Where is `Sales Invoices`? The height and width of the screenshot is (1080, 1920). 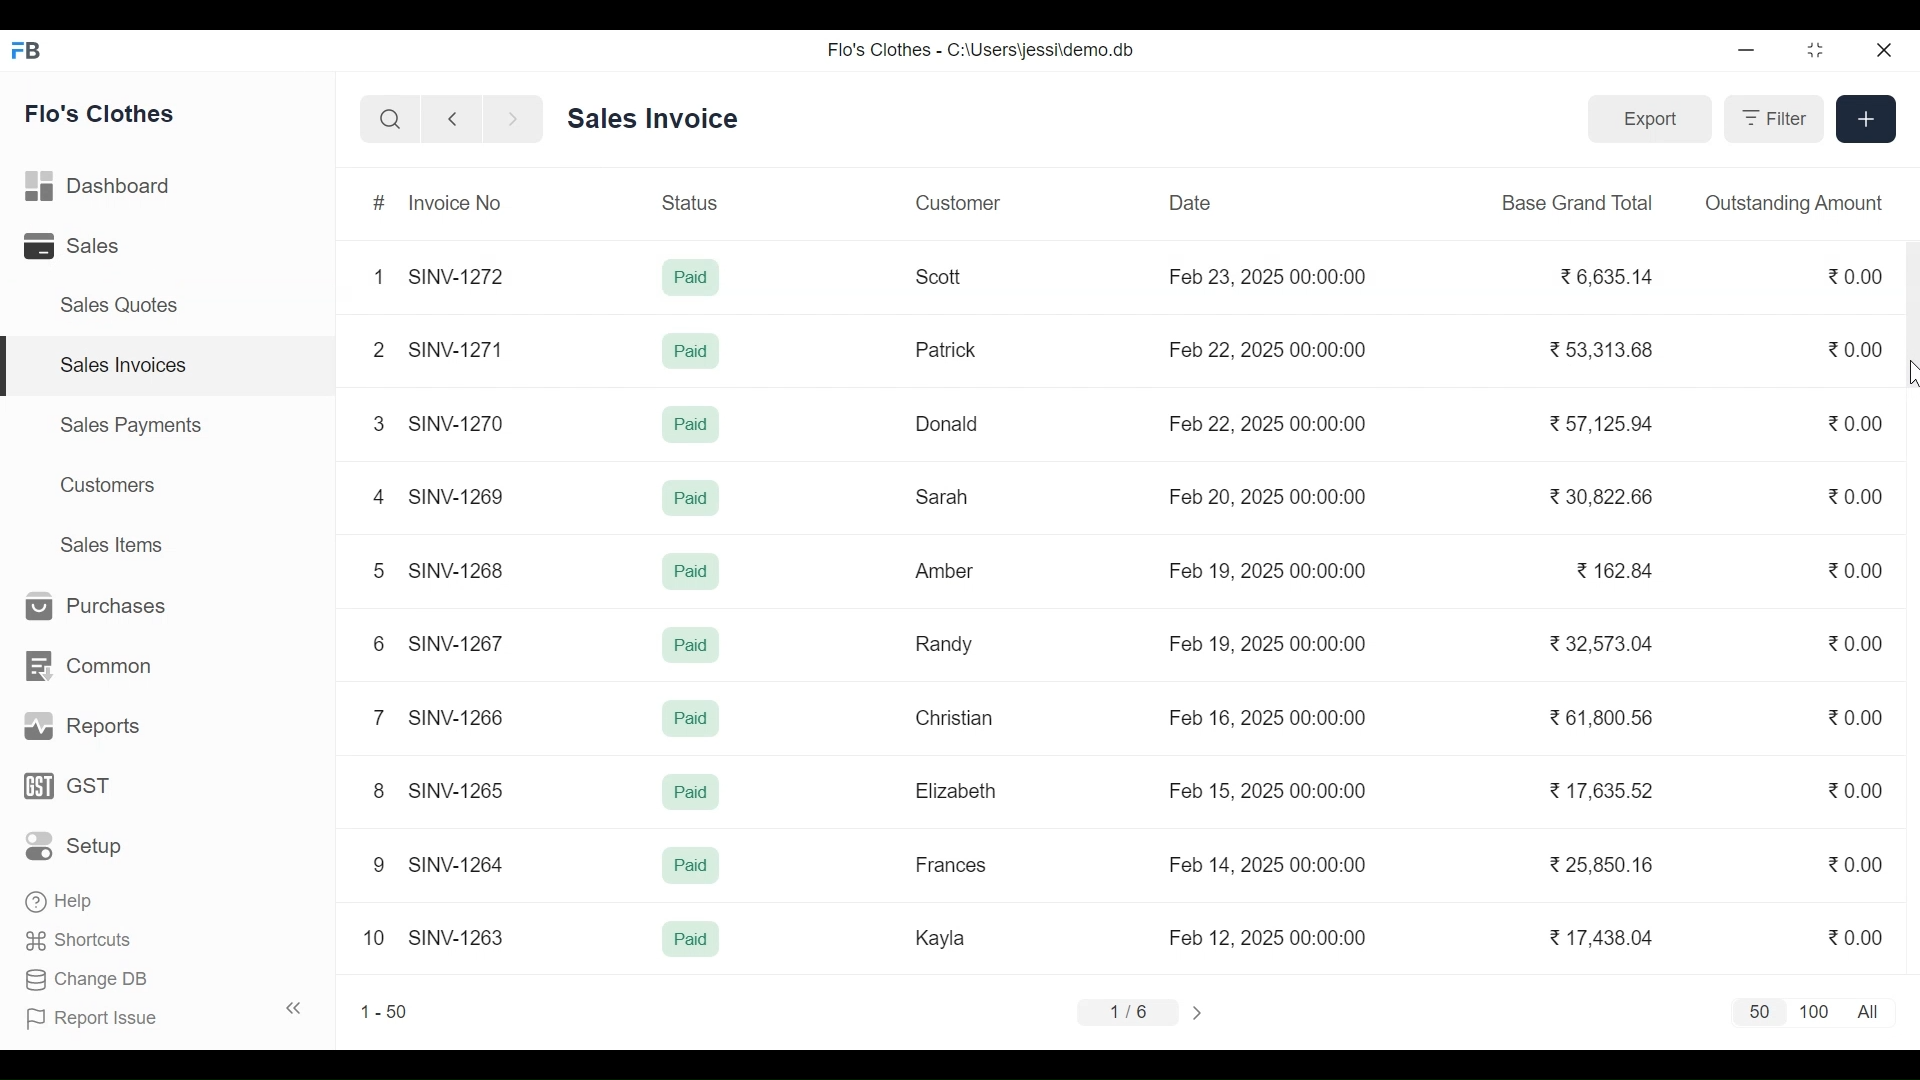
Sales Invoices is located at coordinates (176, 366).